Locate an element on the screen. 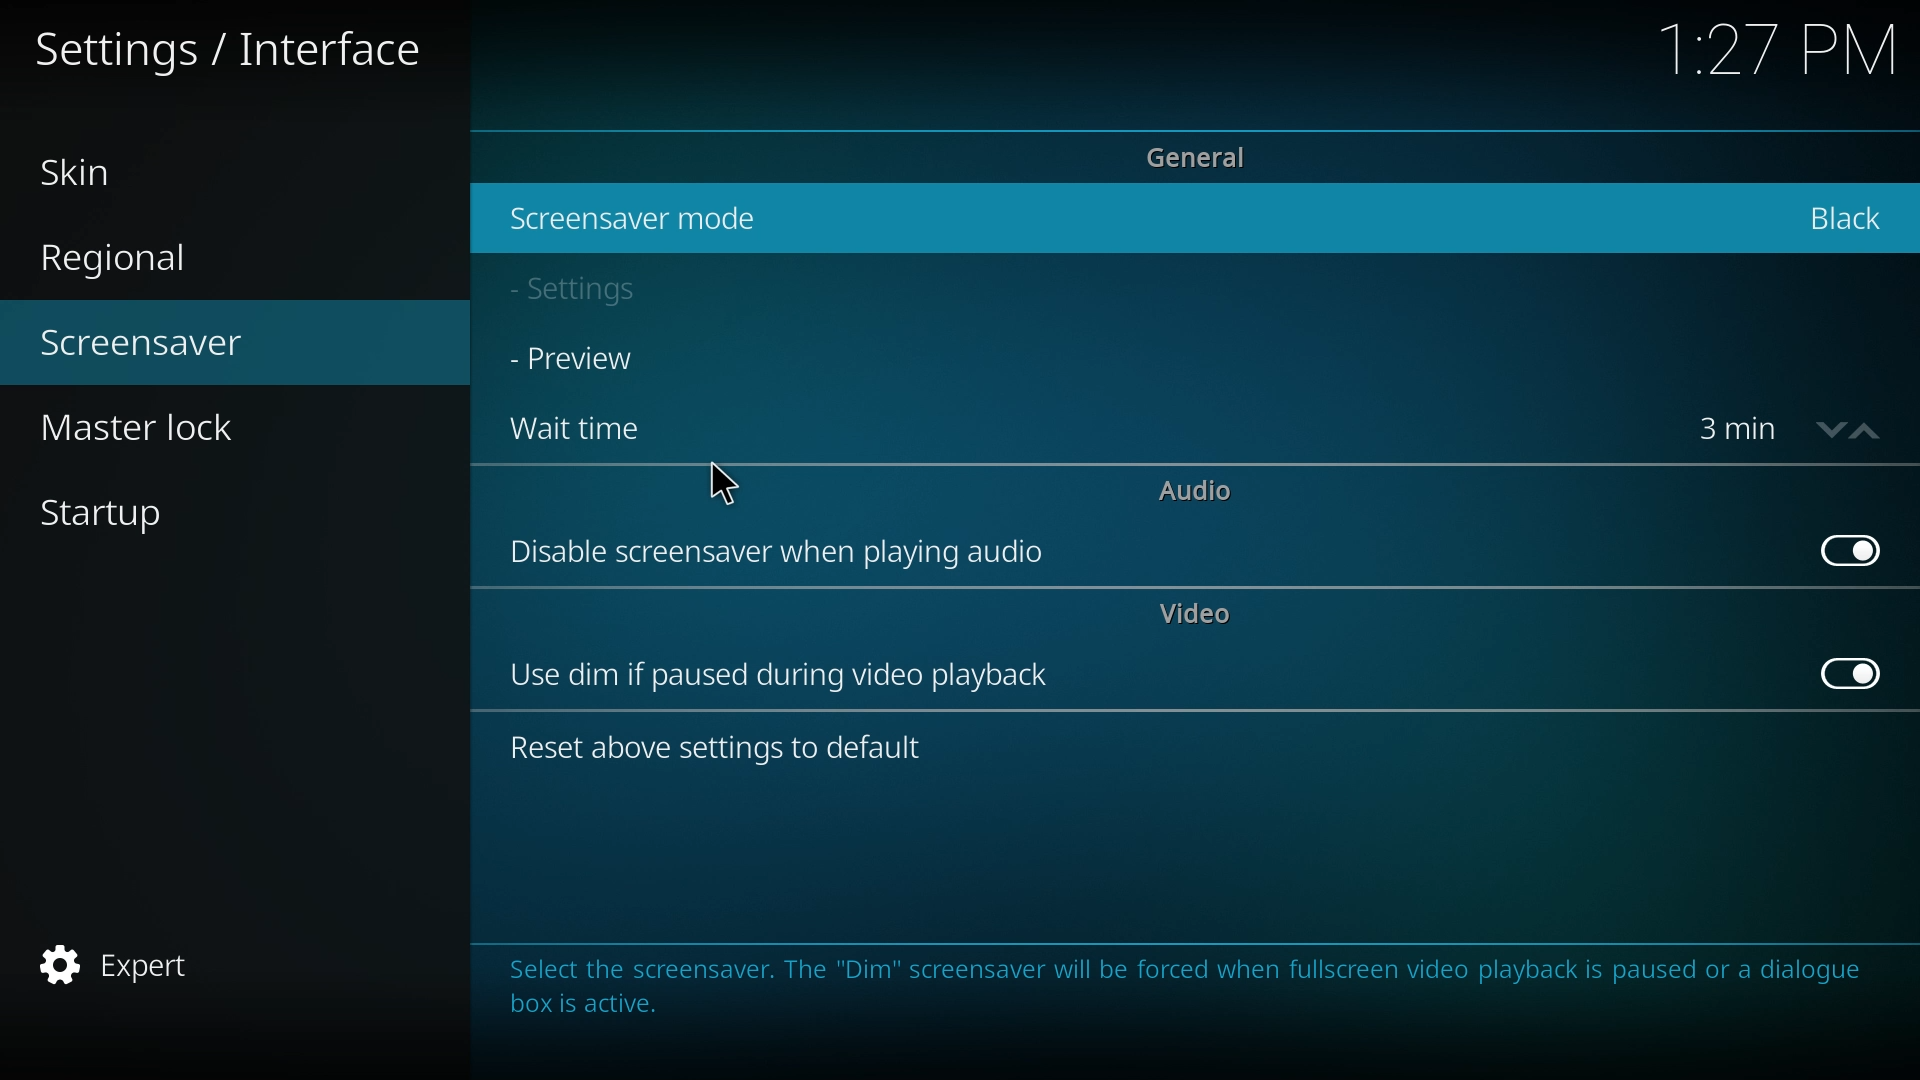 The image size is (1920, 1080). audio is located at coordinates (1195, 489).